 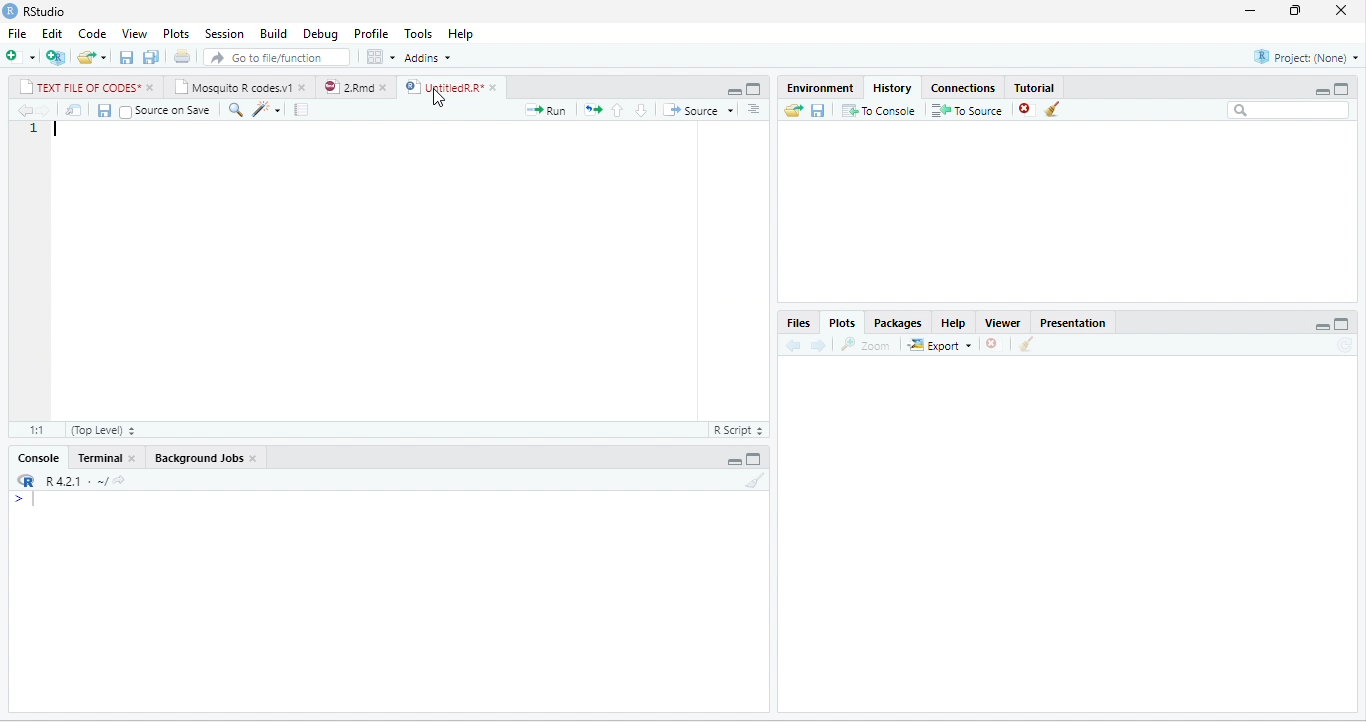 What do you see at coordinates (1072, 323) in the screenshot?
I see `Presentation` at bounding box center [1072, 323].